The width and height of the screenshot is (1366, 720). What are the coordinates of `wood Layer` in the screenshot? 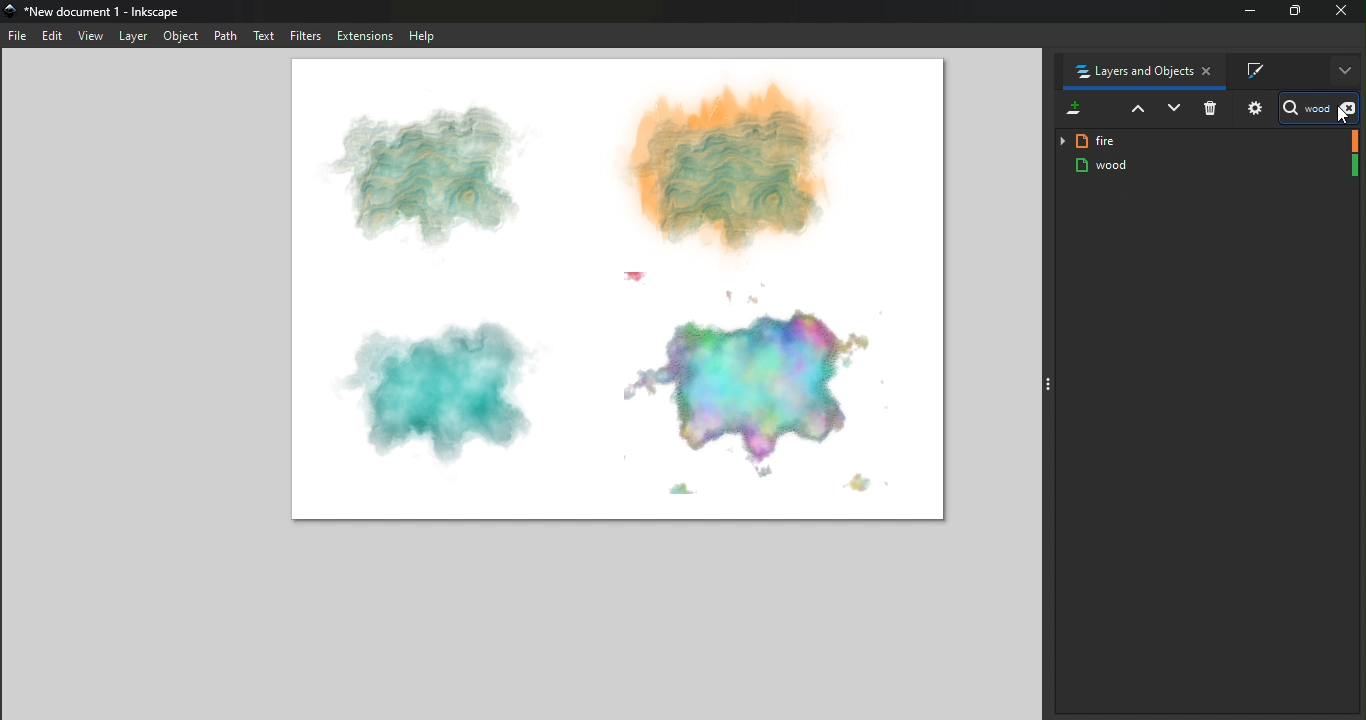 It's located at (1206, 169).